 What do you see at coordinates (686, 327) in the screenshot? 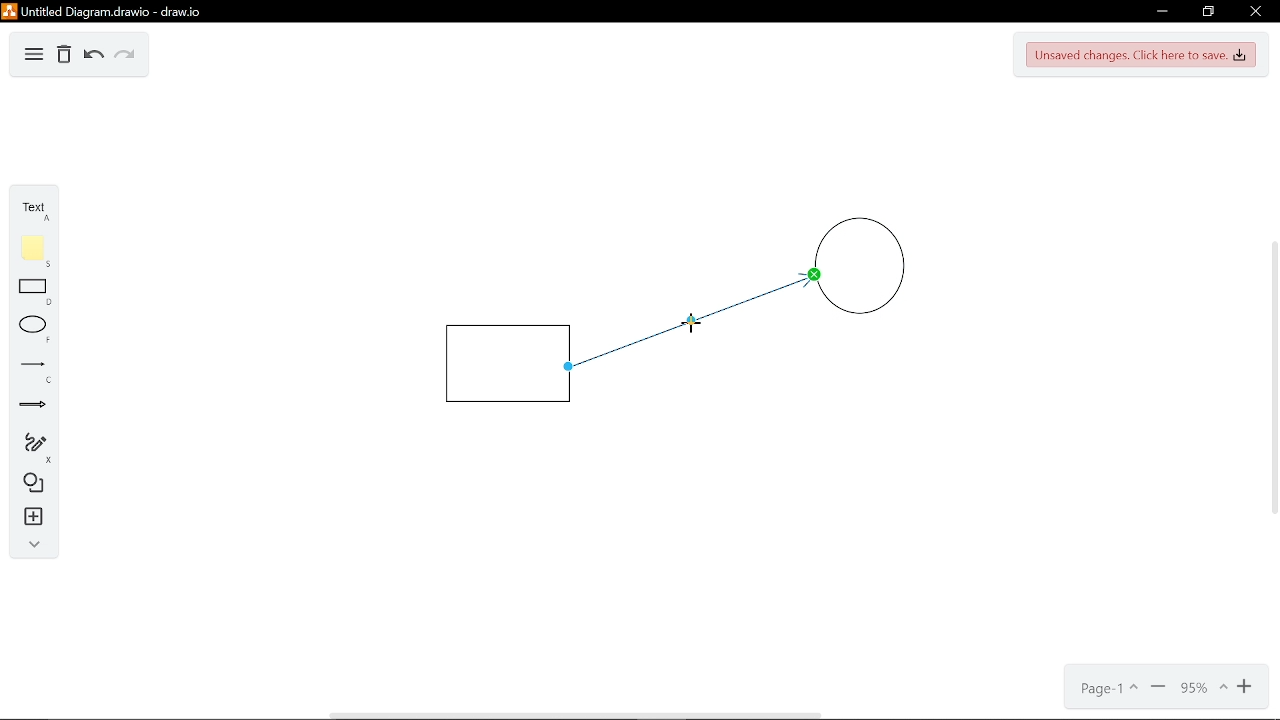
I see `Cursor` at bounding box center [686, 327].